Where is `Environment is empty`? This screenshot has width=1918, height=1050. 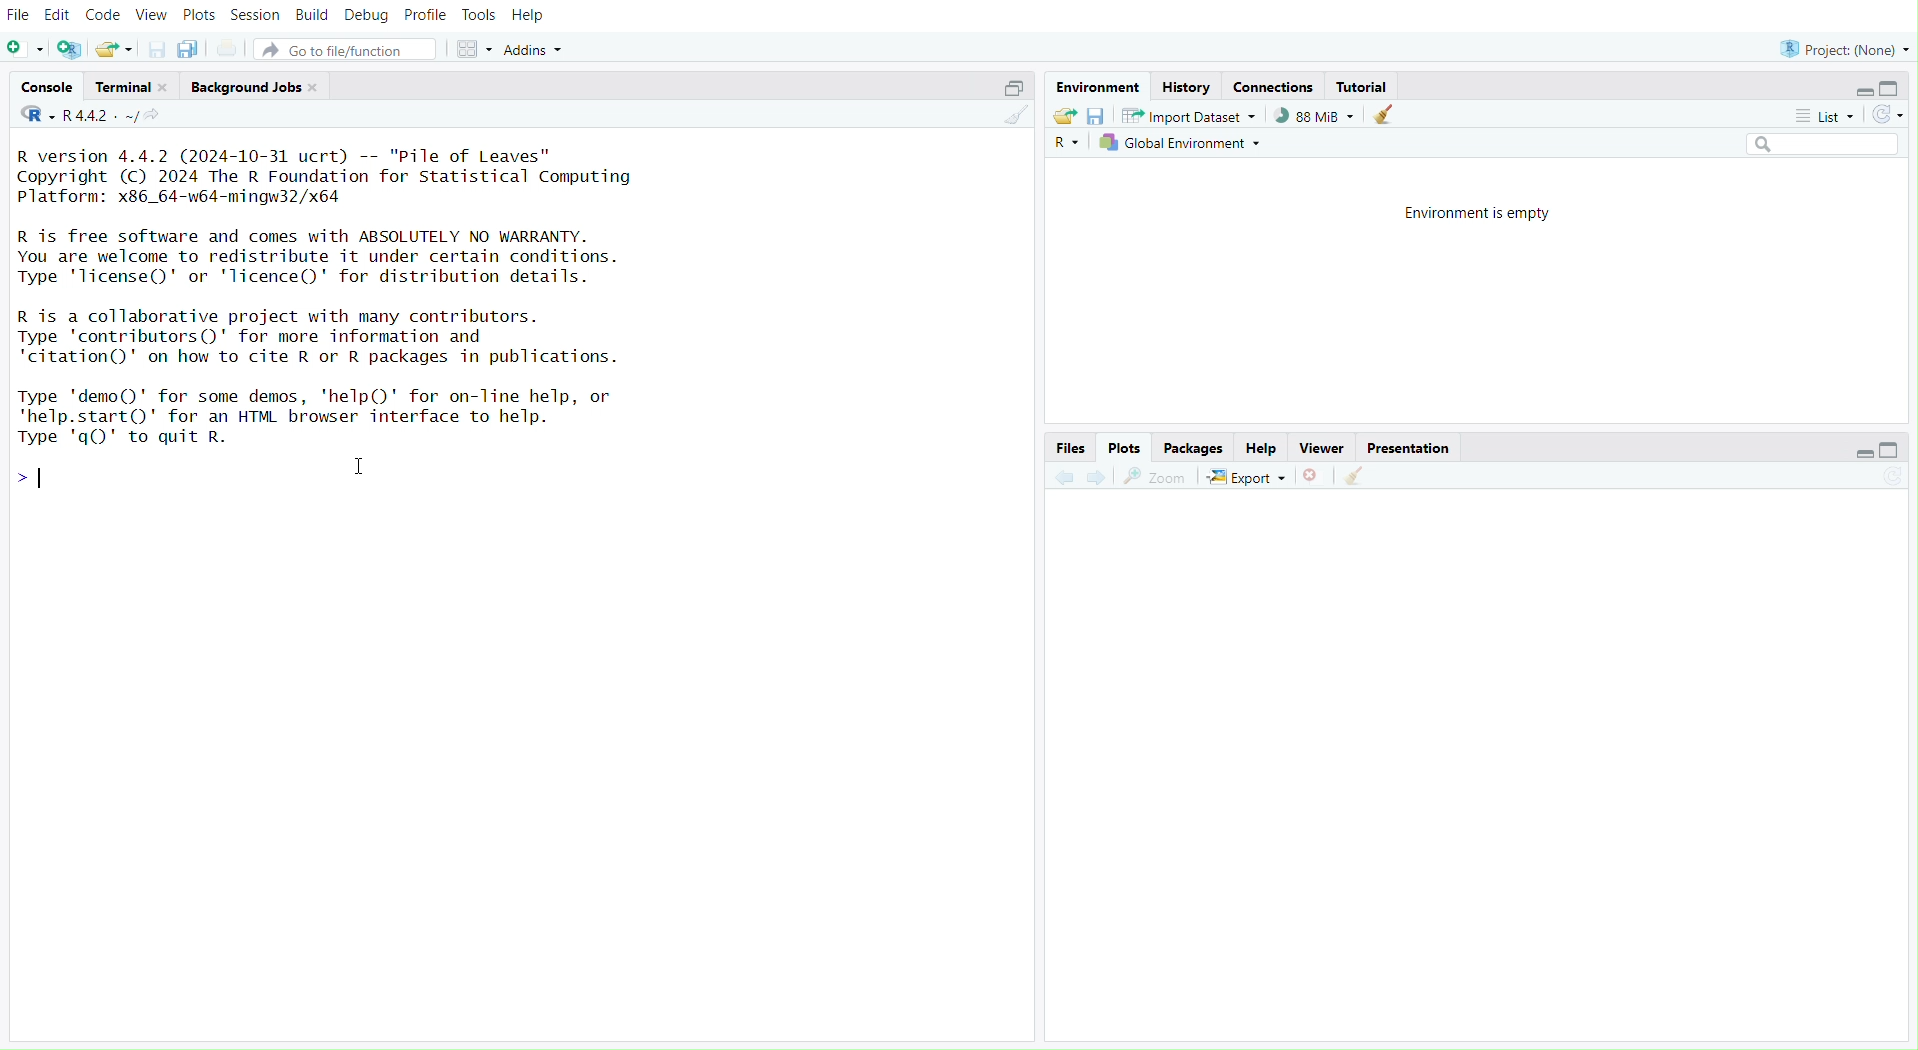 Environment is empty is located at coordinates (1485, 214).